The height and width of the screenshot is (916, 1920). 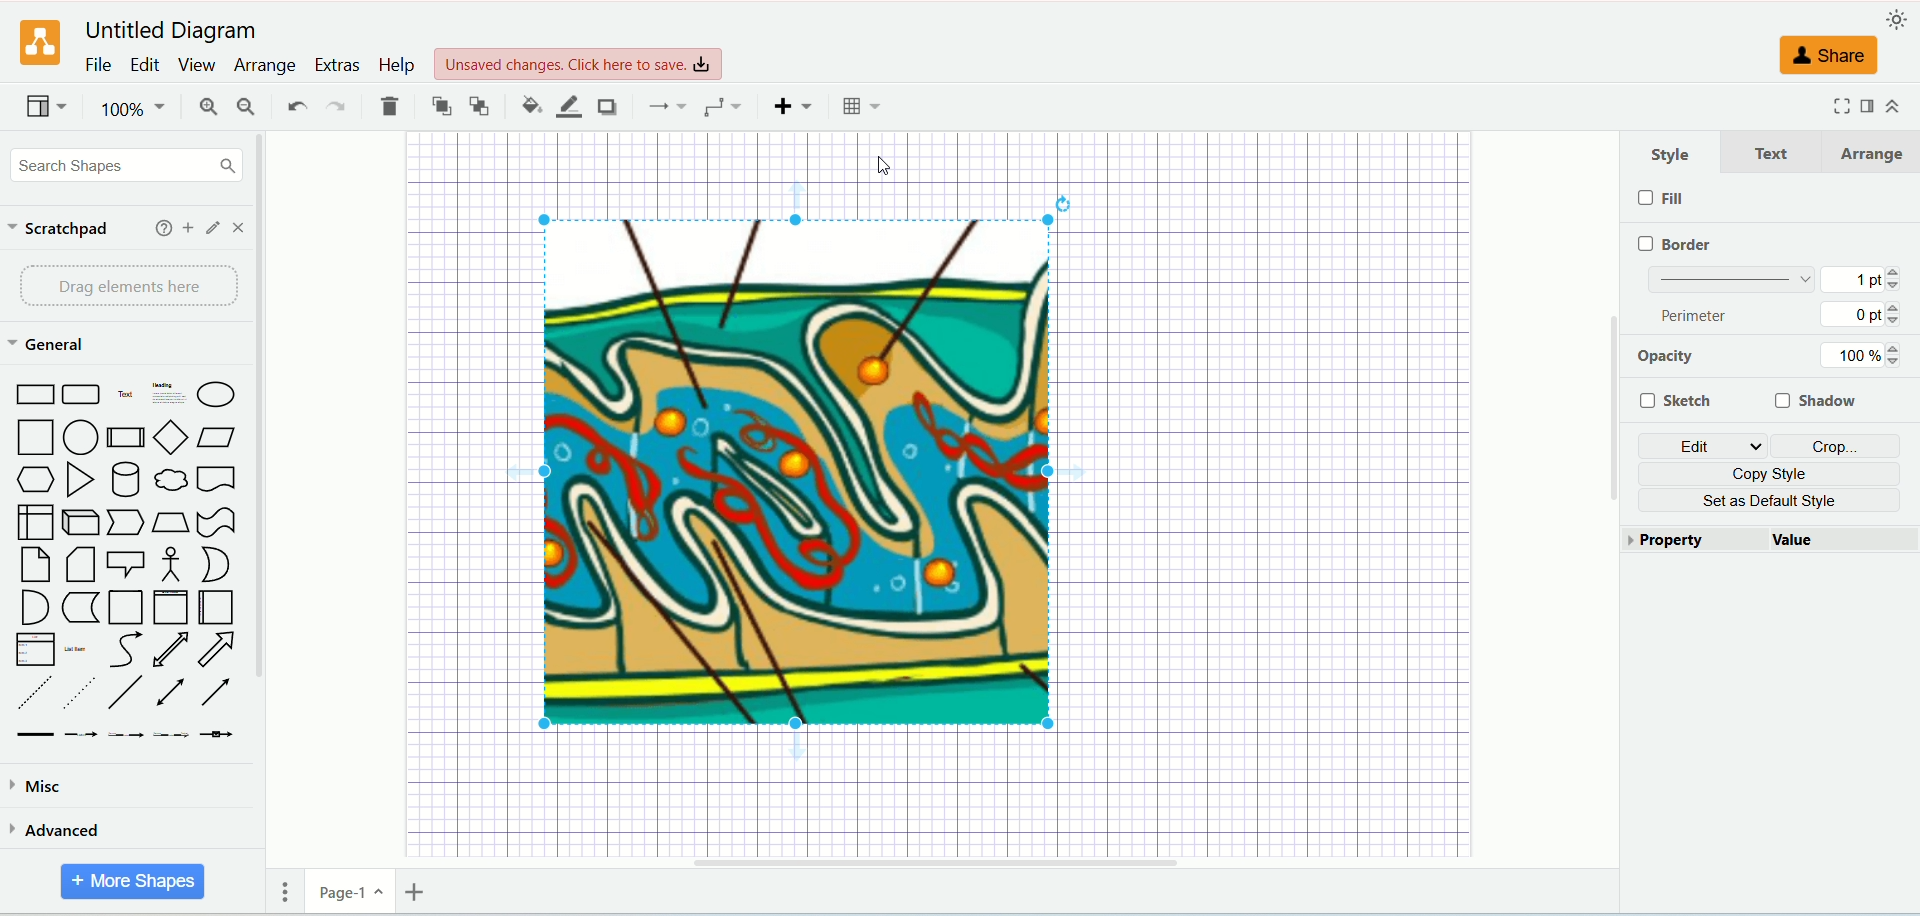 I want to click on edit, so click(x=215, y=228).